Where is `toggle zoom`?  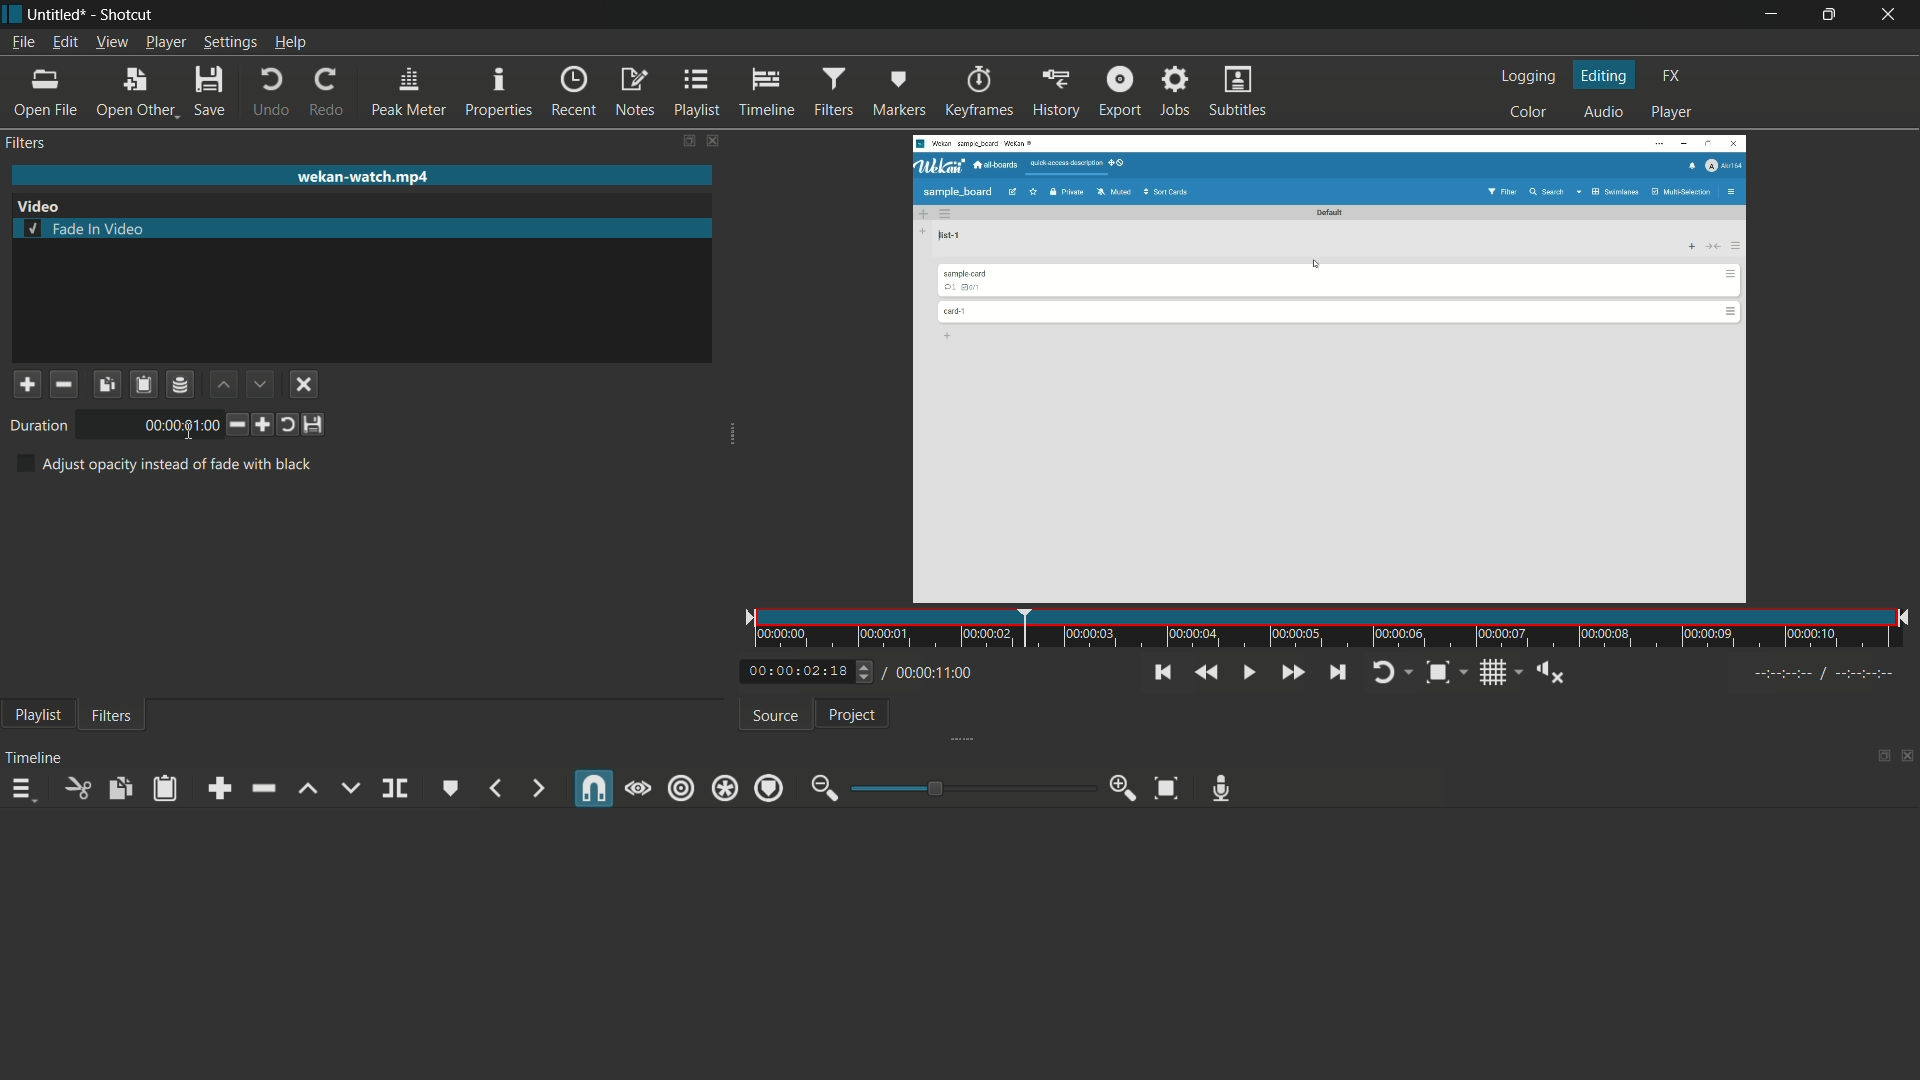
toggle zoom is located at coordinates (1437, 674).